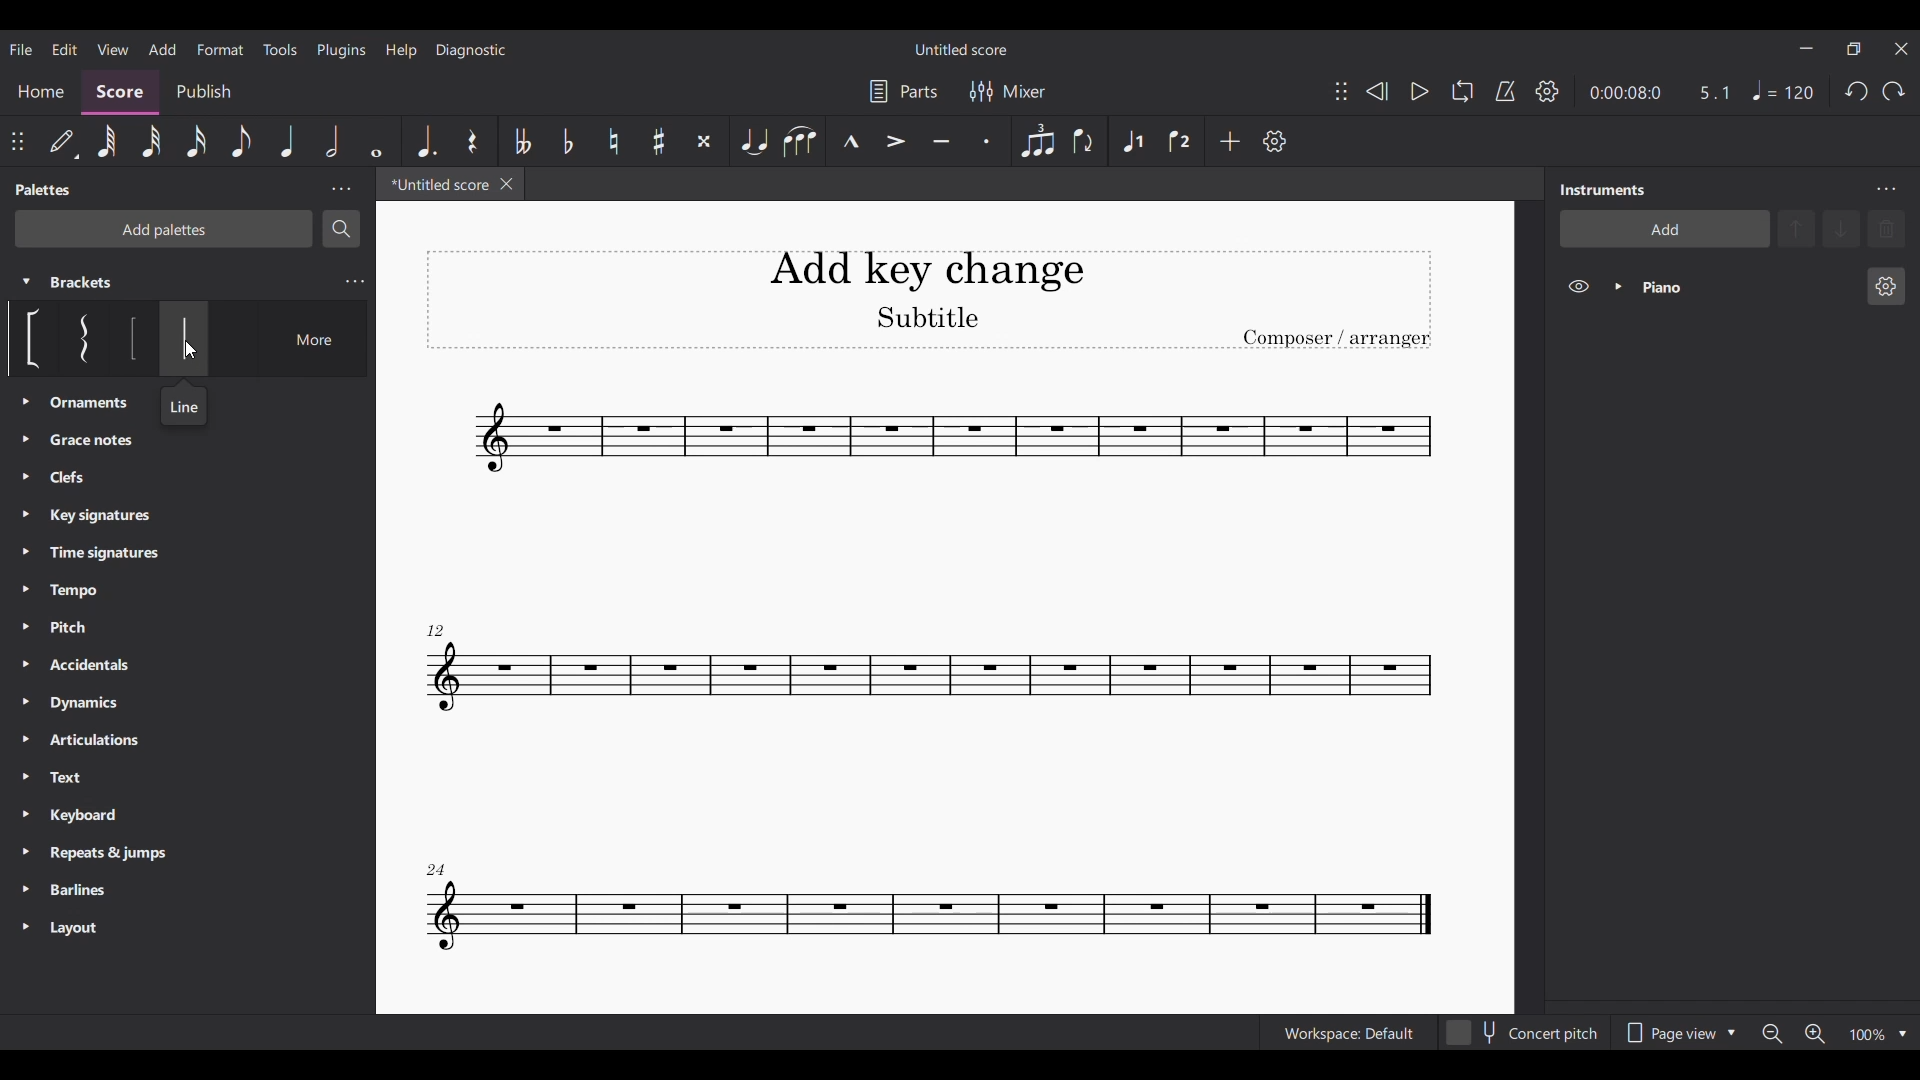  What do you see at coordinates (1230, 141) in the screenshot?
I see `Add` at bounding box center [1230, 141].